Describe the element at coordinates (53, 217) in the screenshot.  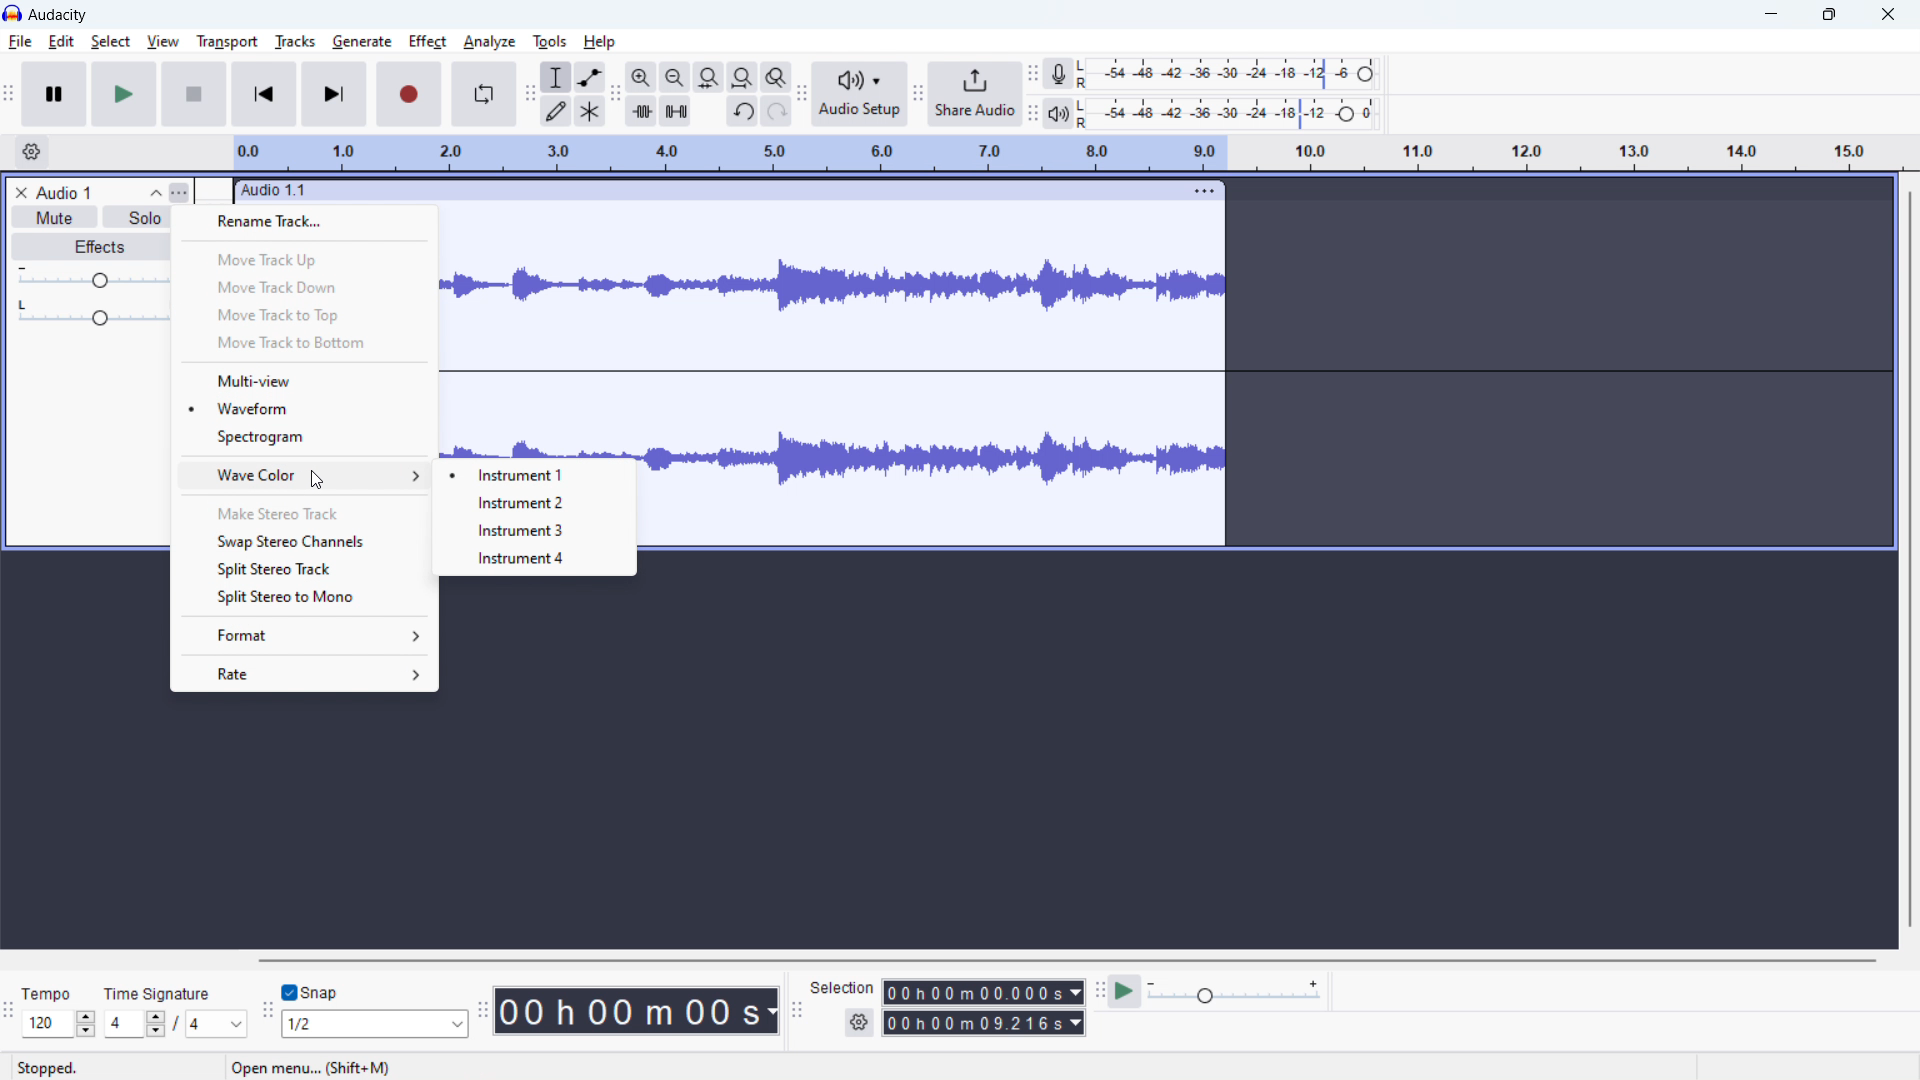
I see `mute` at that location.